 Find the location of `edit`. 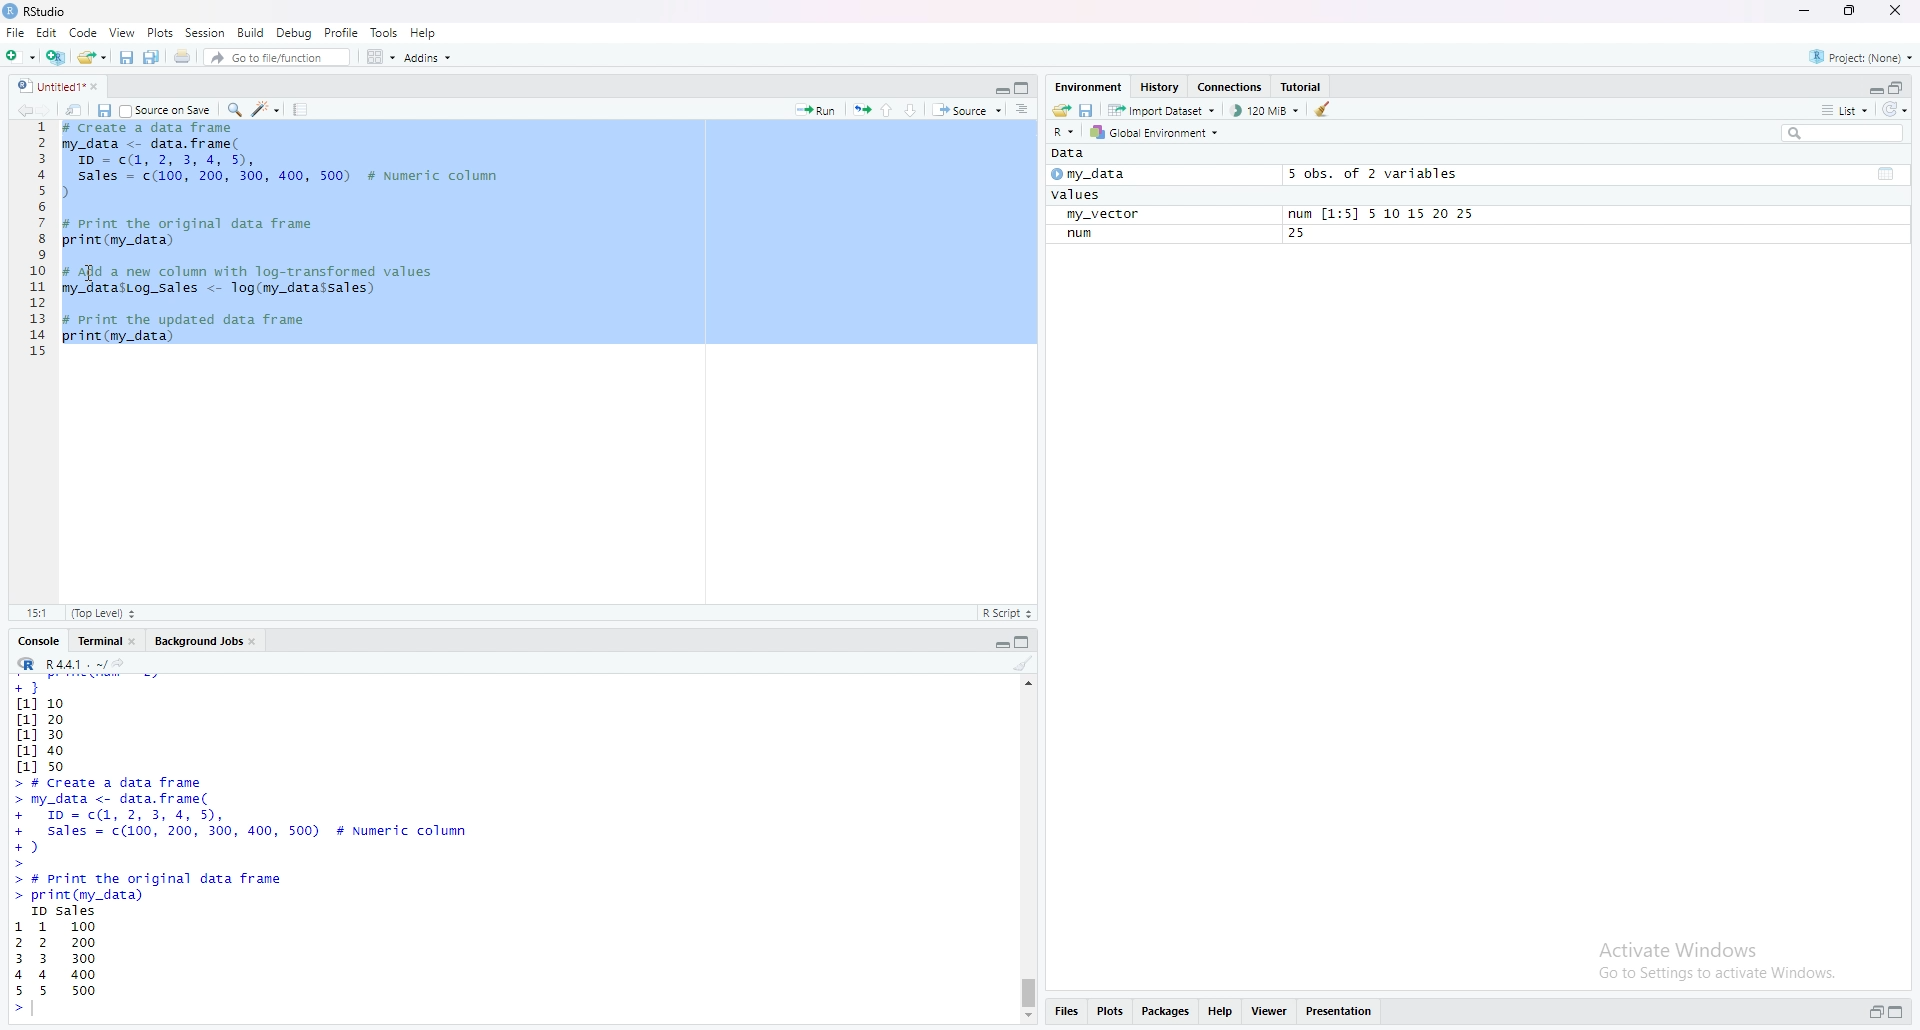

edit is located at coordinates (48, 32).